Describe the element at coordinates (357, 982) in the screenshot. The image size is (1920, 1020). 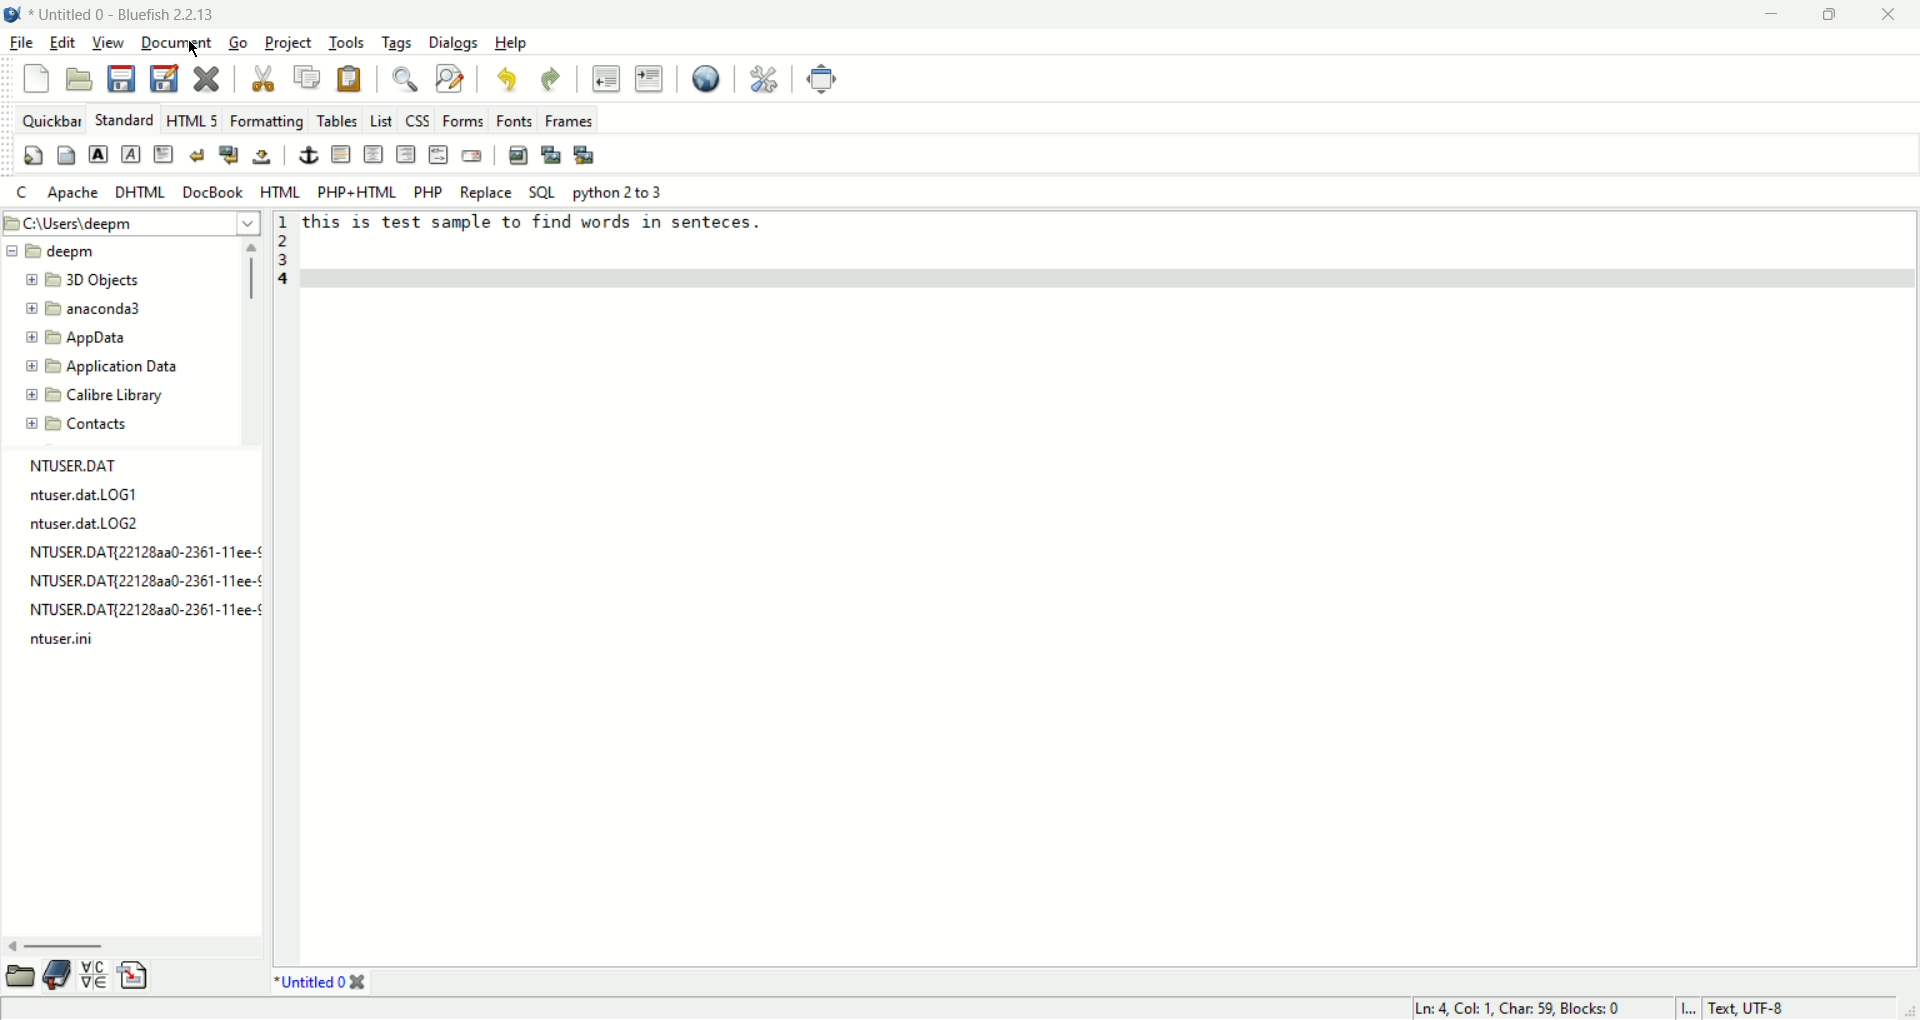
I see `Close tab` at that location.